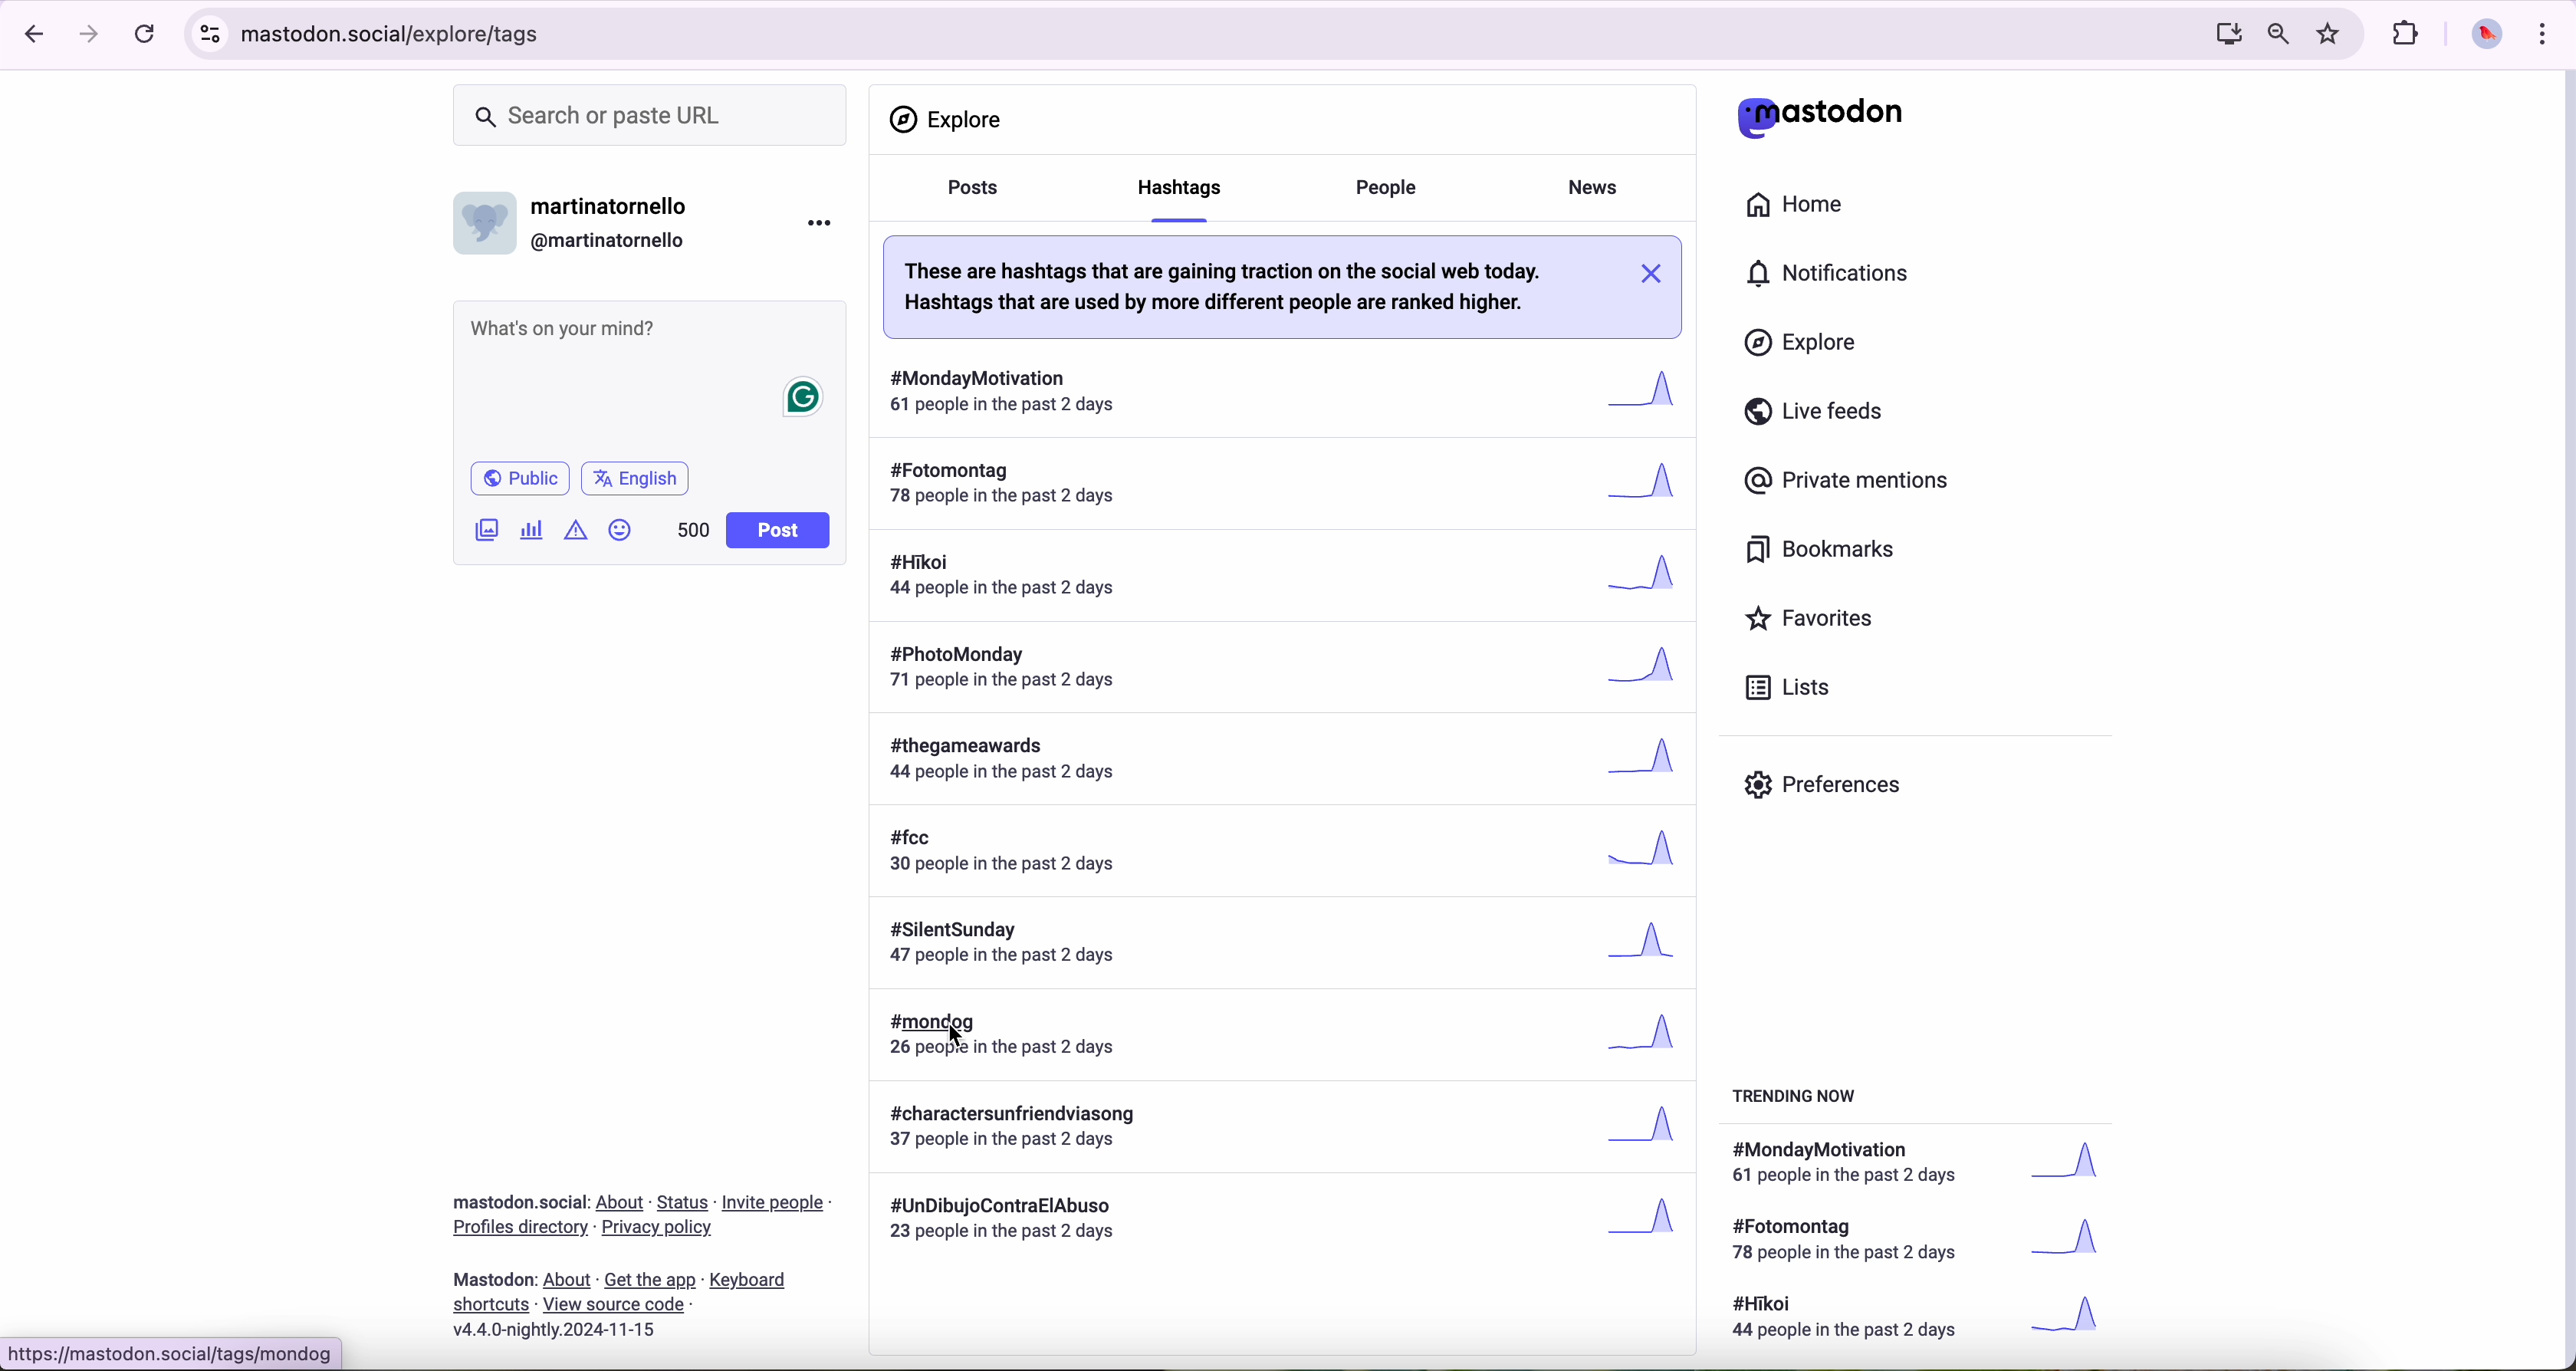 This screenshot has height=1371, width=2576. I want to click on more options, so click(818, 227).